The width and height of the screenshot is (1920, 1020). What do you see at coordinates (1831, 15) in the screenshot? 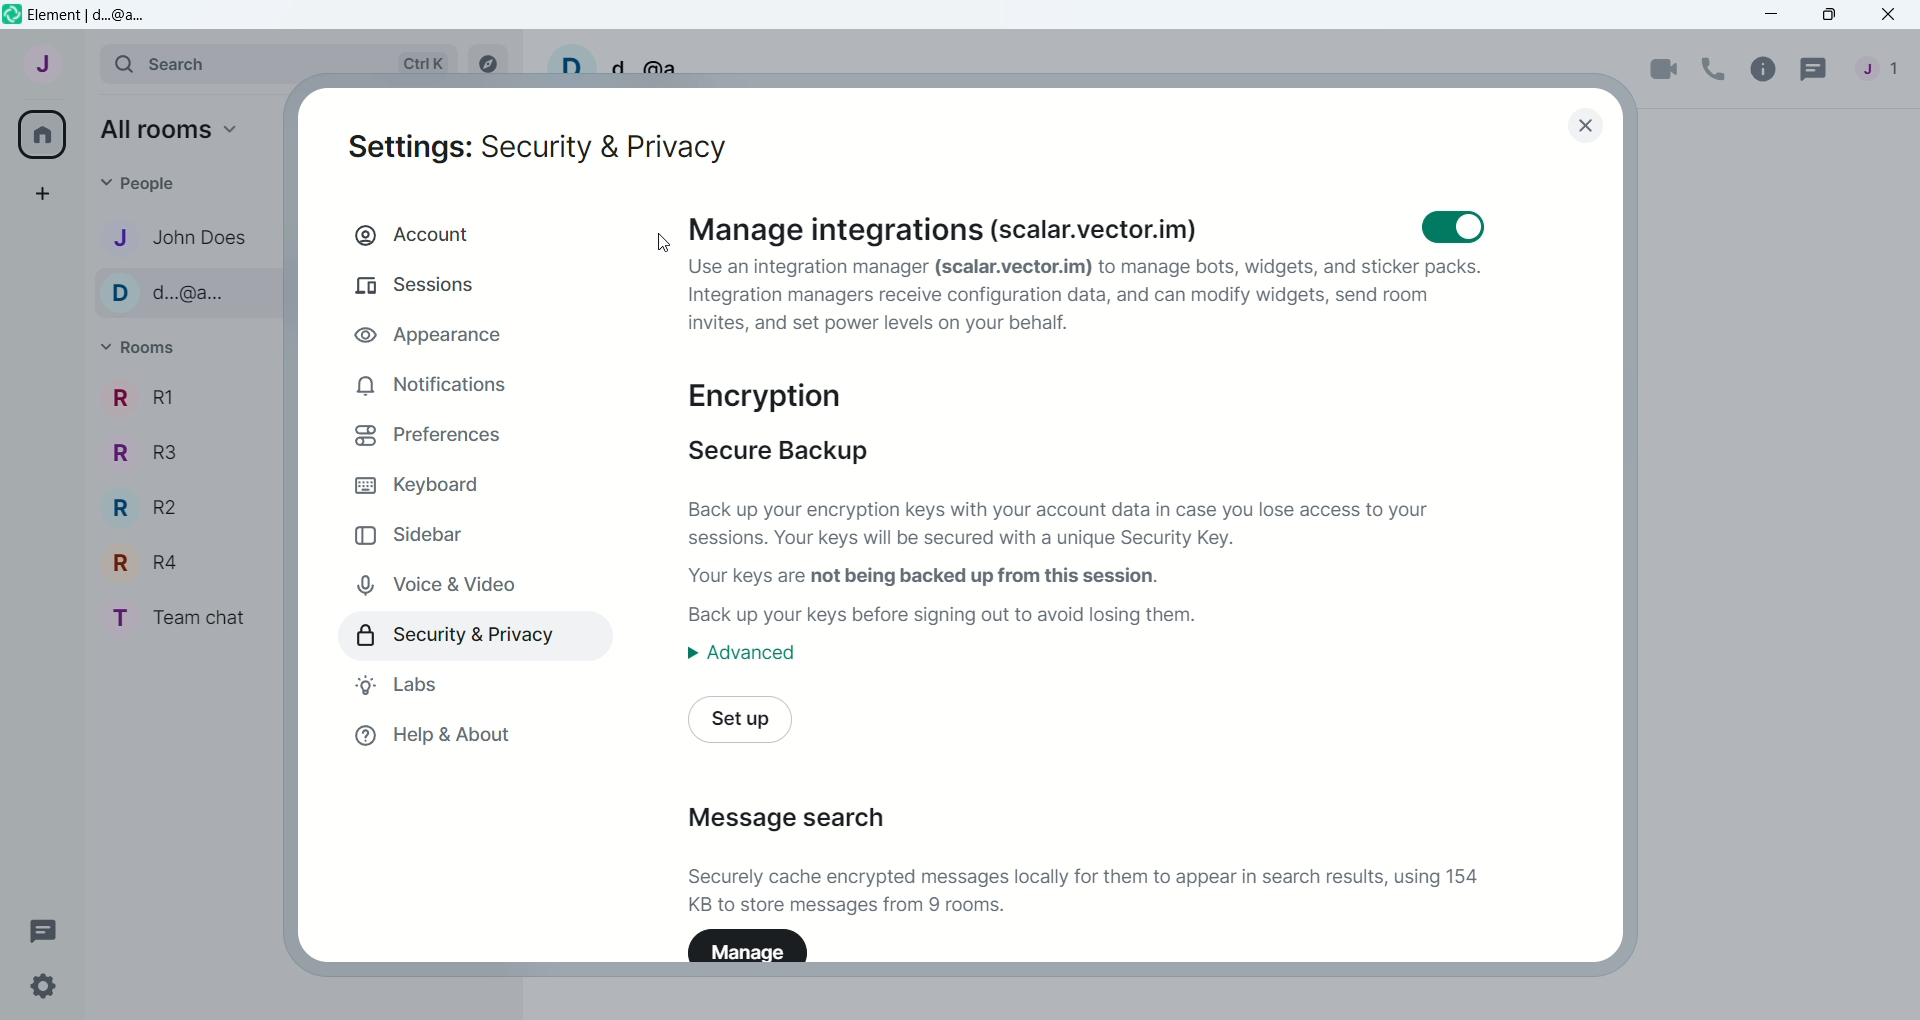
I see `maximize` at bounding box center [1831, 15].